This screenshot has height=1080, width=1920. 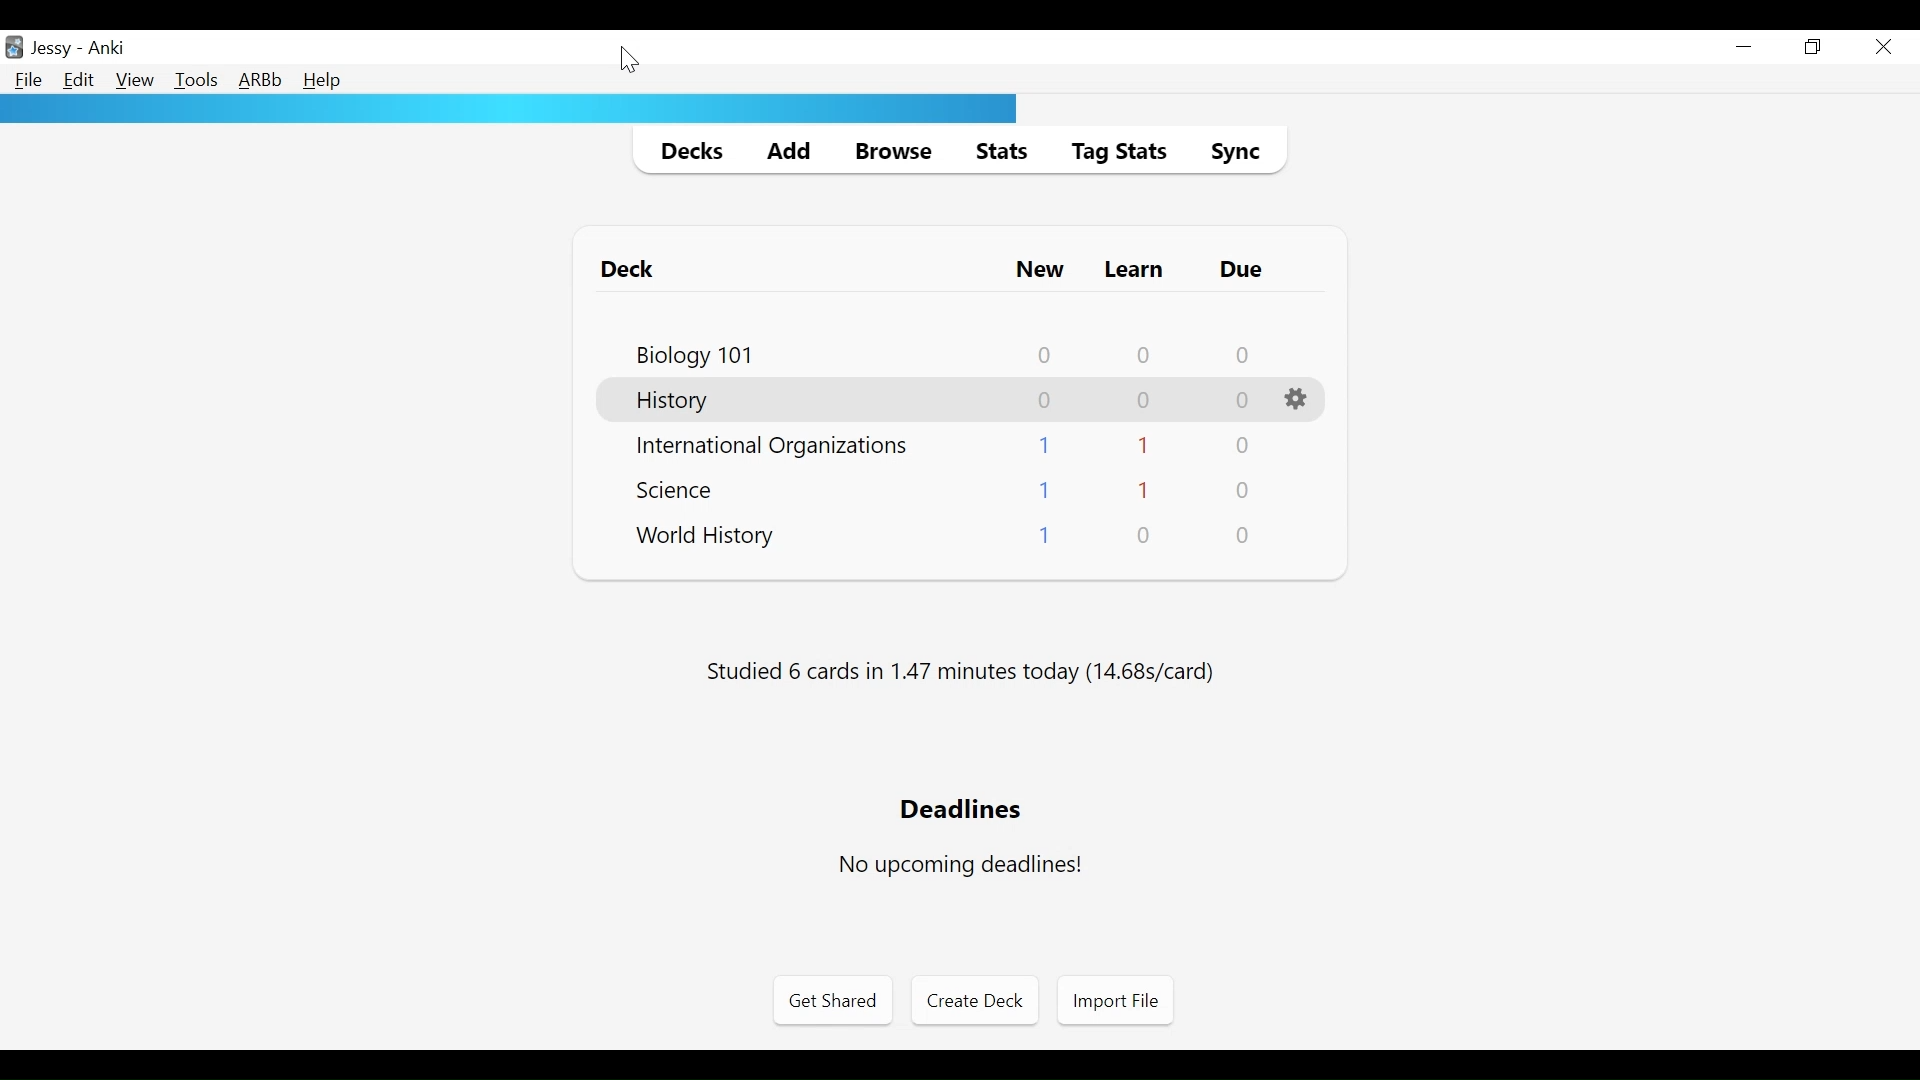 I want to click on New, so click(x=1040, y=270).